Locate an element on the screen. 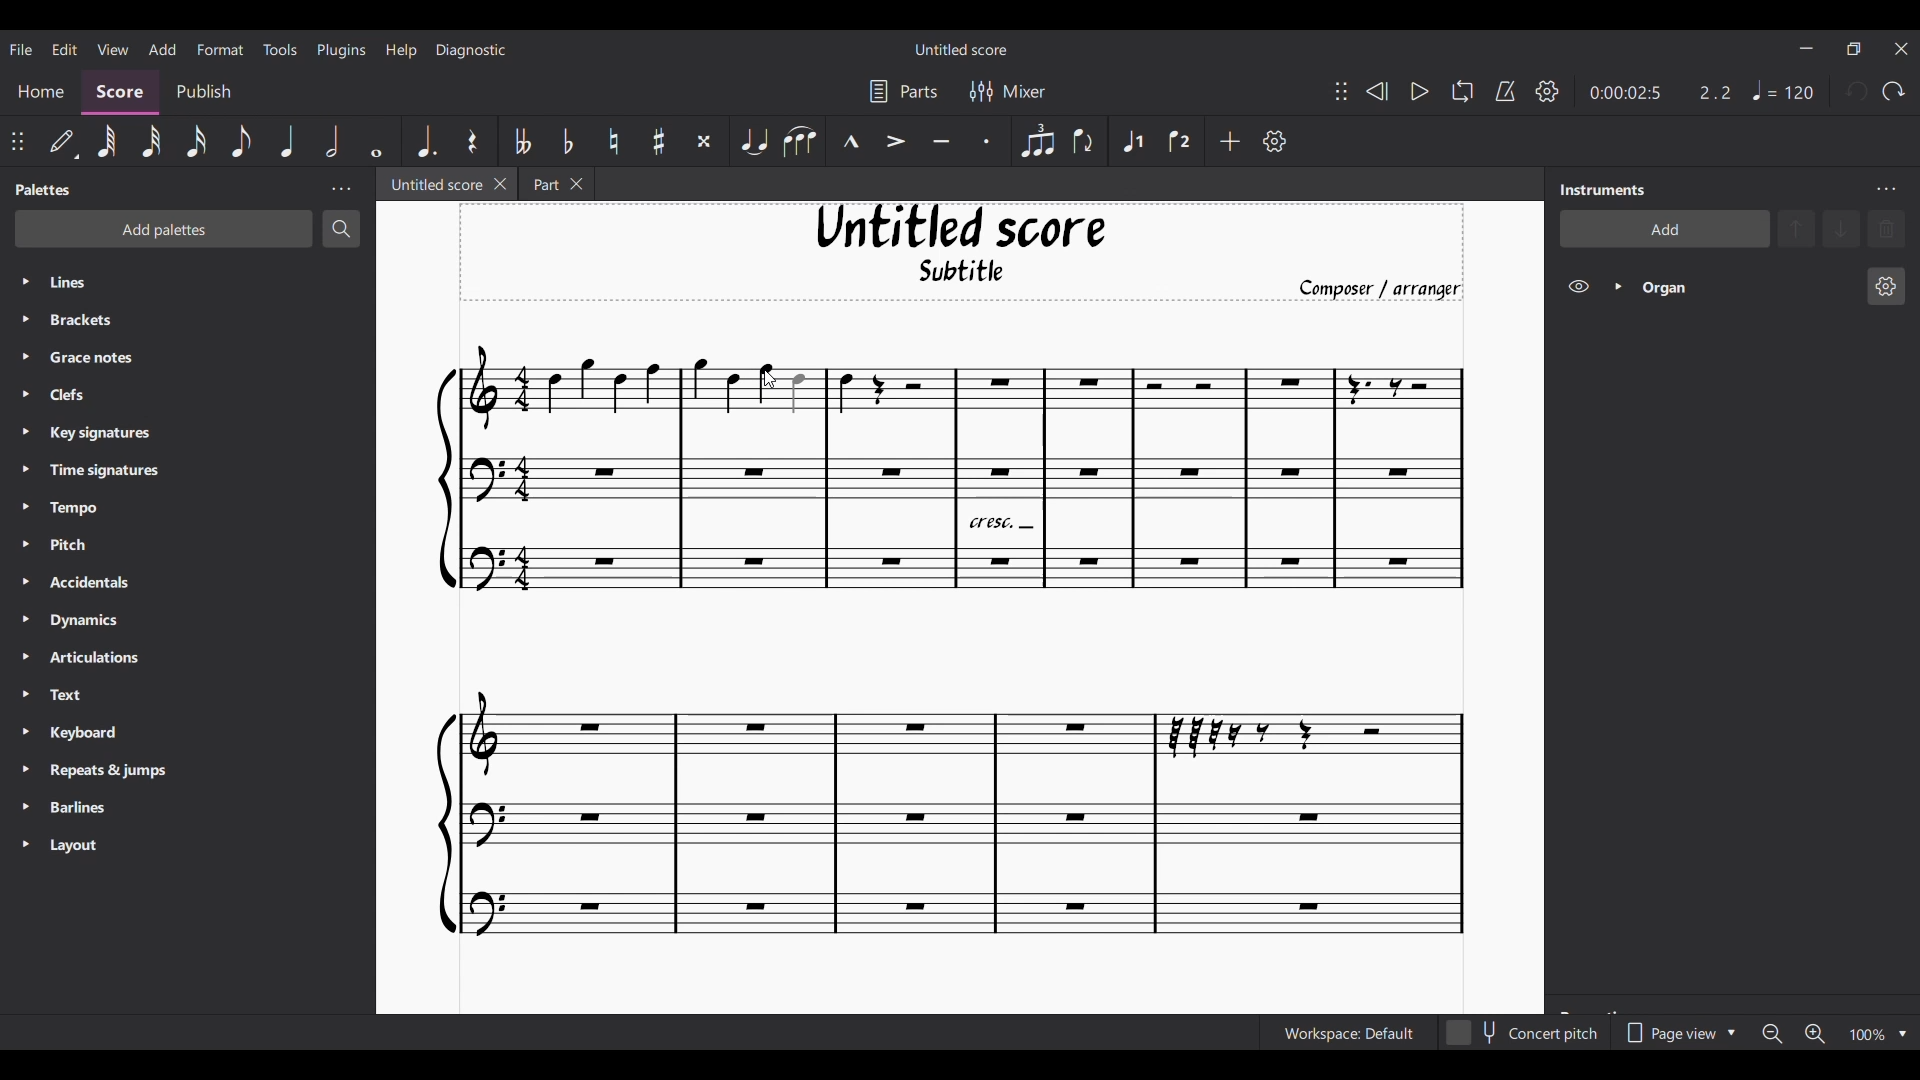 This screenshot has width=1920, height=1080. Current tab highlighted is located at coordinates (432, 184).